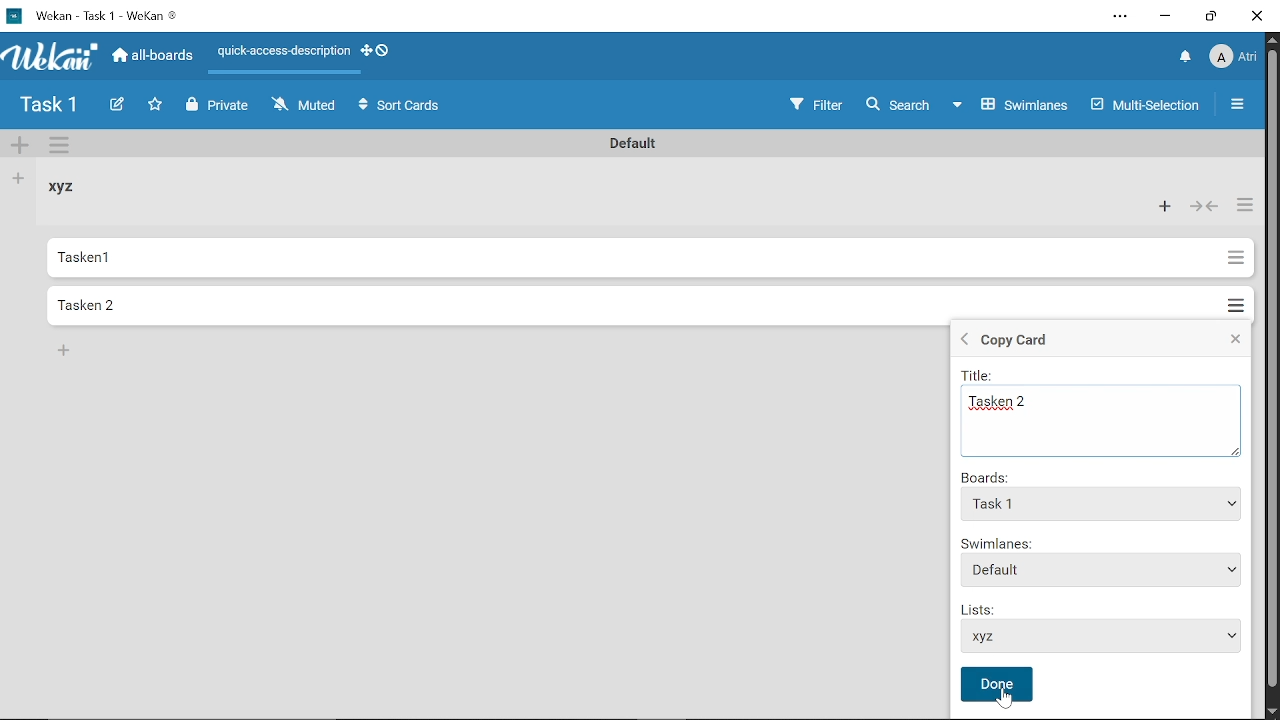 The width and height of the screenshot is (1280, 720). Describe the element at coordinates (1166, 206) in the screenshot. I see `Add card to the top` at that location.